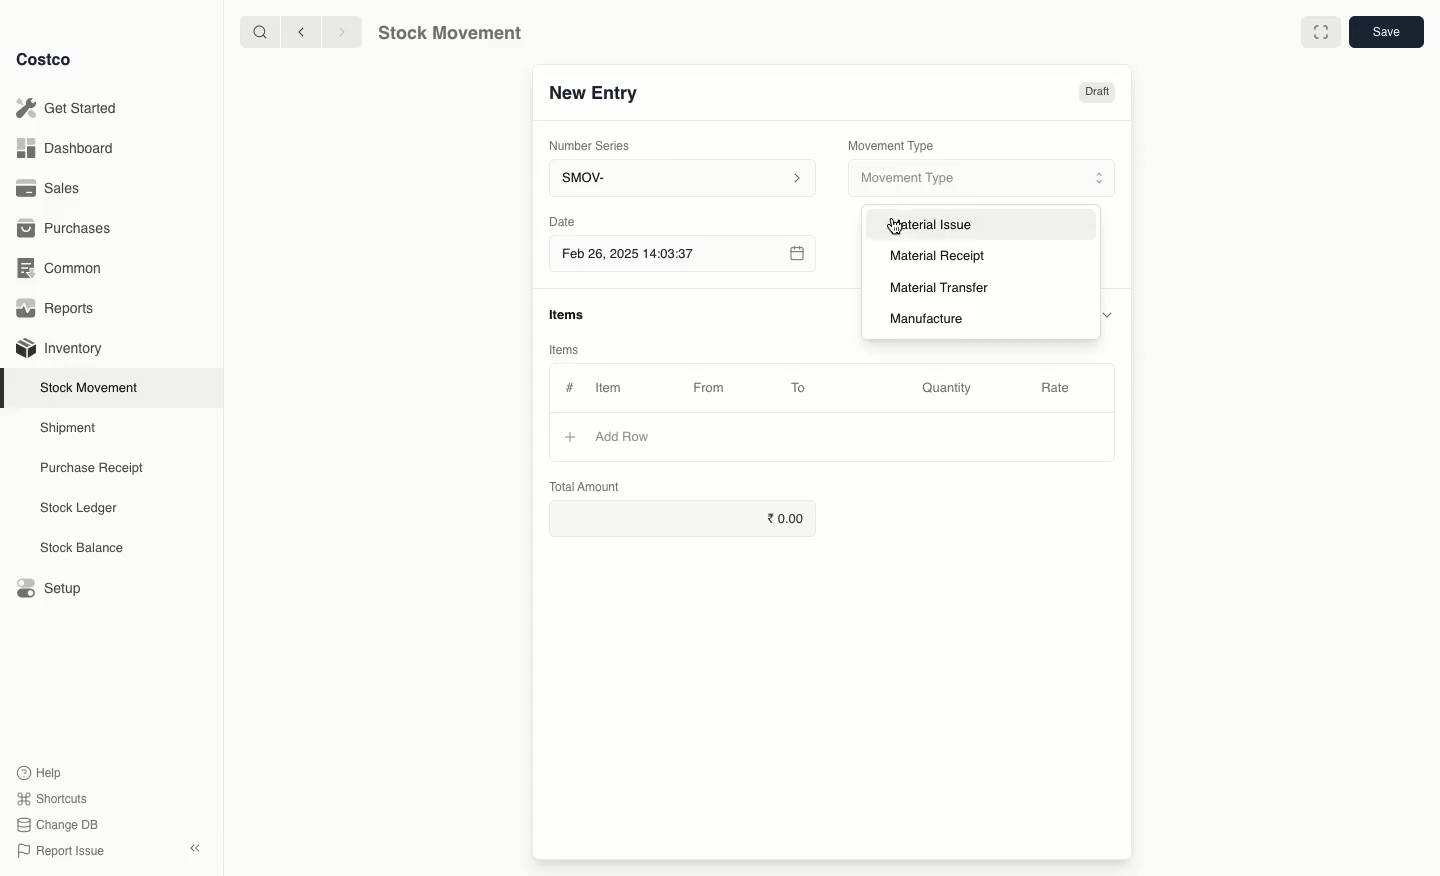 The image size is (1440, 876). I want to click on Purchases, so click(68, 230).